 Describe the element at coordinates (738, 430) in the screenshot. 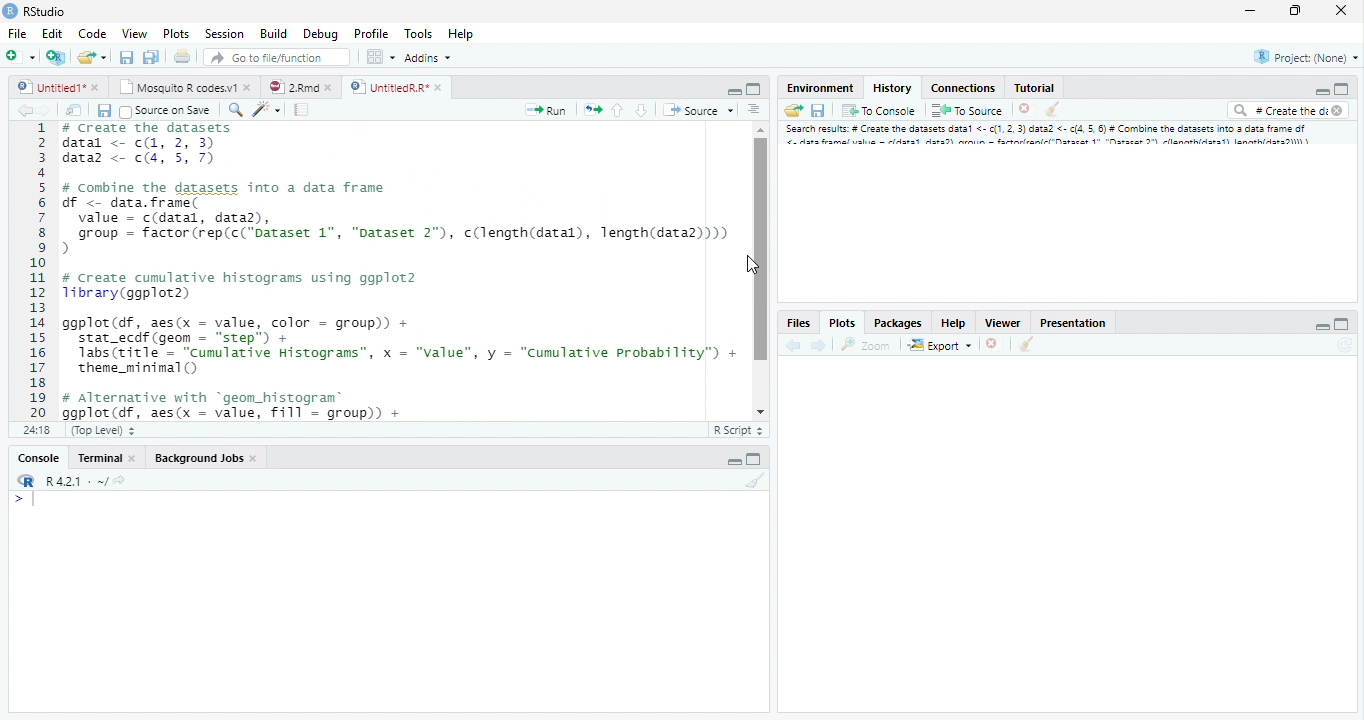

I see `R Script` at that location.